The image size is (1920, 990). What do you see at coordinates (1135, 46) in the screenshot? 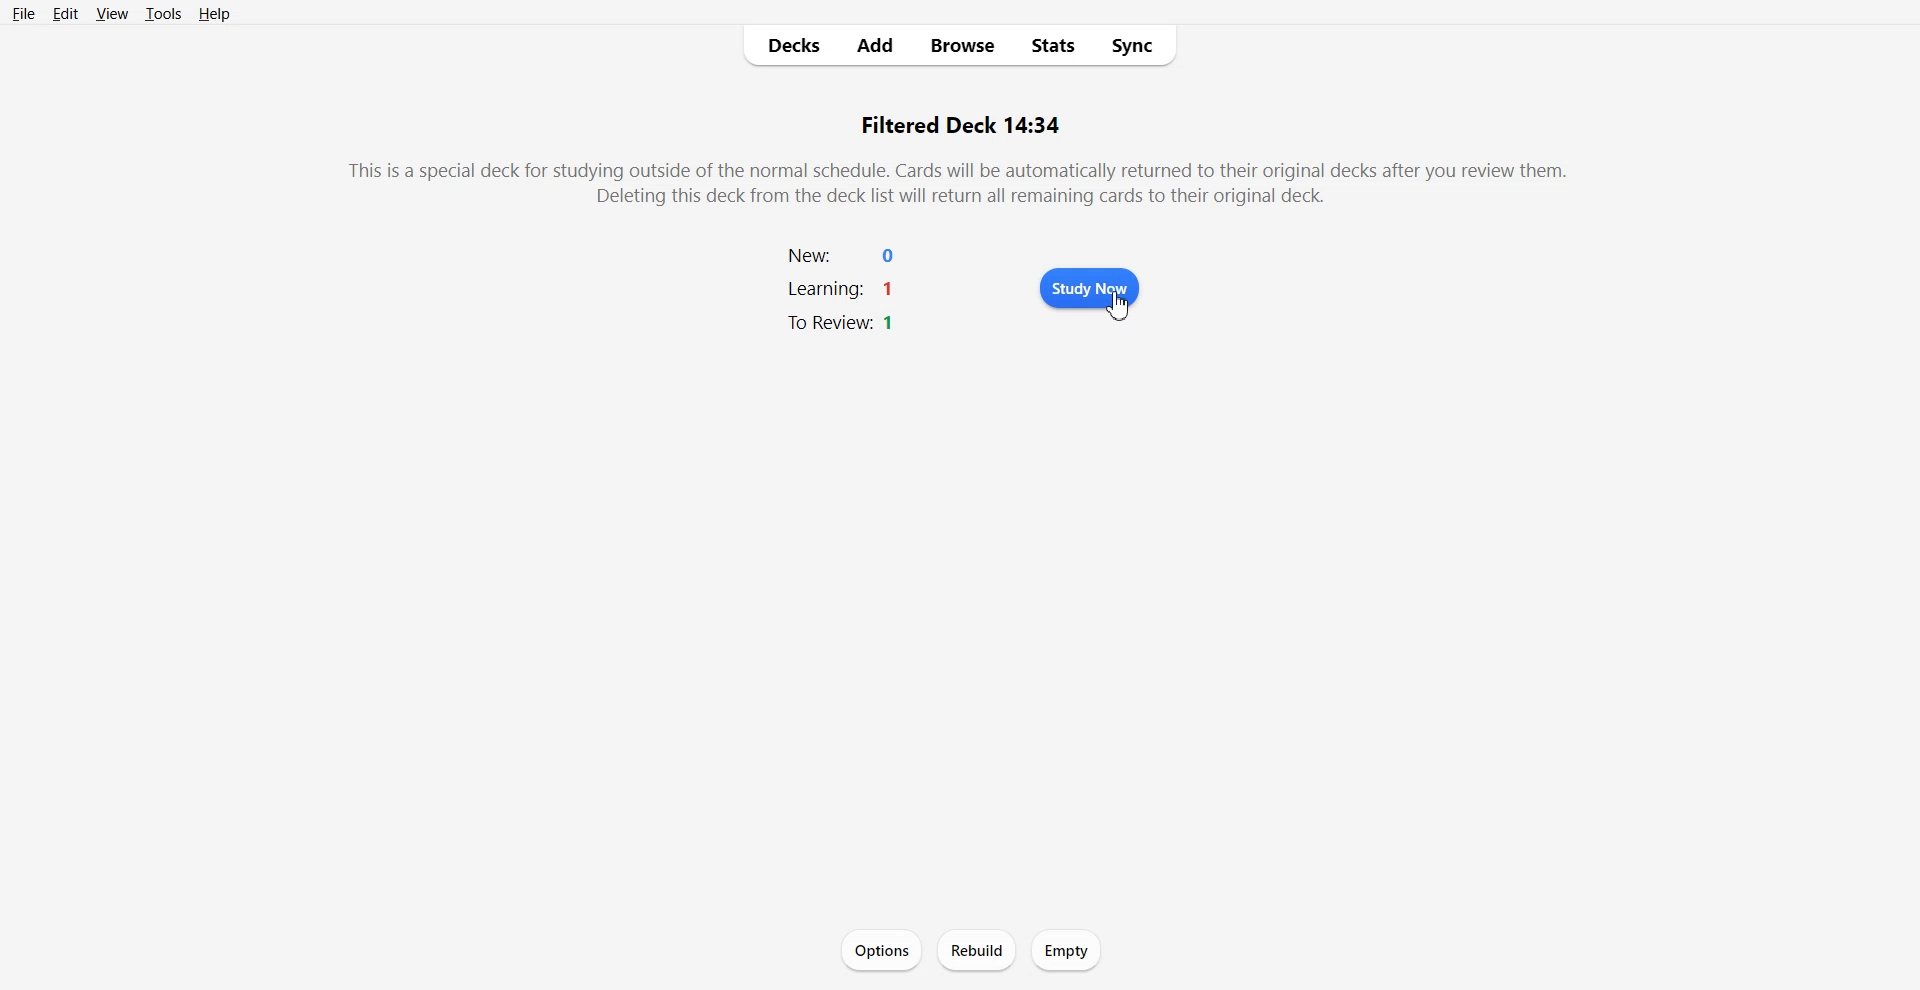
I see `Sync` at bounding box center [1135, 46].